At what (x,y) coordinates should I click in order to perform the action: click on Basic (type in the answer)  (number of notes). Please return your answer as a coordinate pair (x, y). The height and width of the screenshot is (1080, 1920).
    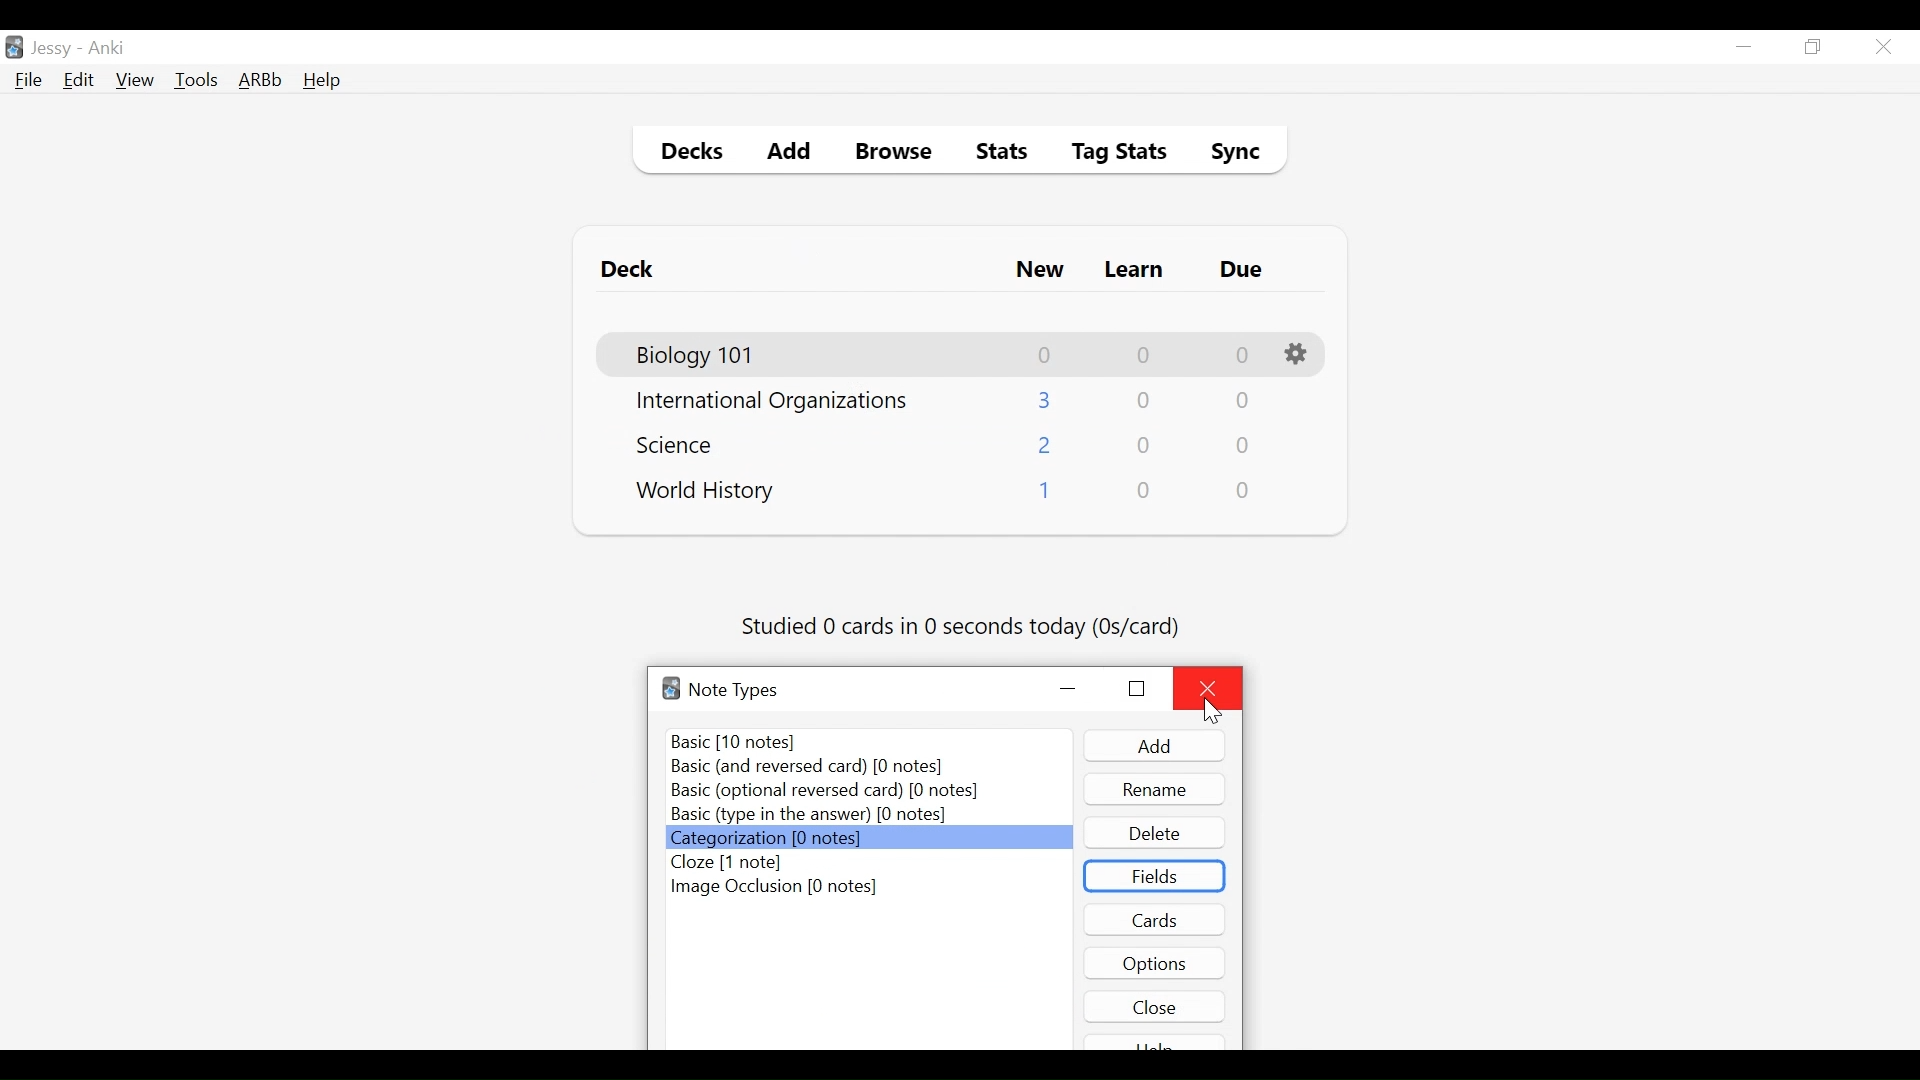
    Looking at the image, I should click on (809, 816).